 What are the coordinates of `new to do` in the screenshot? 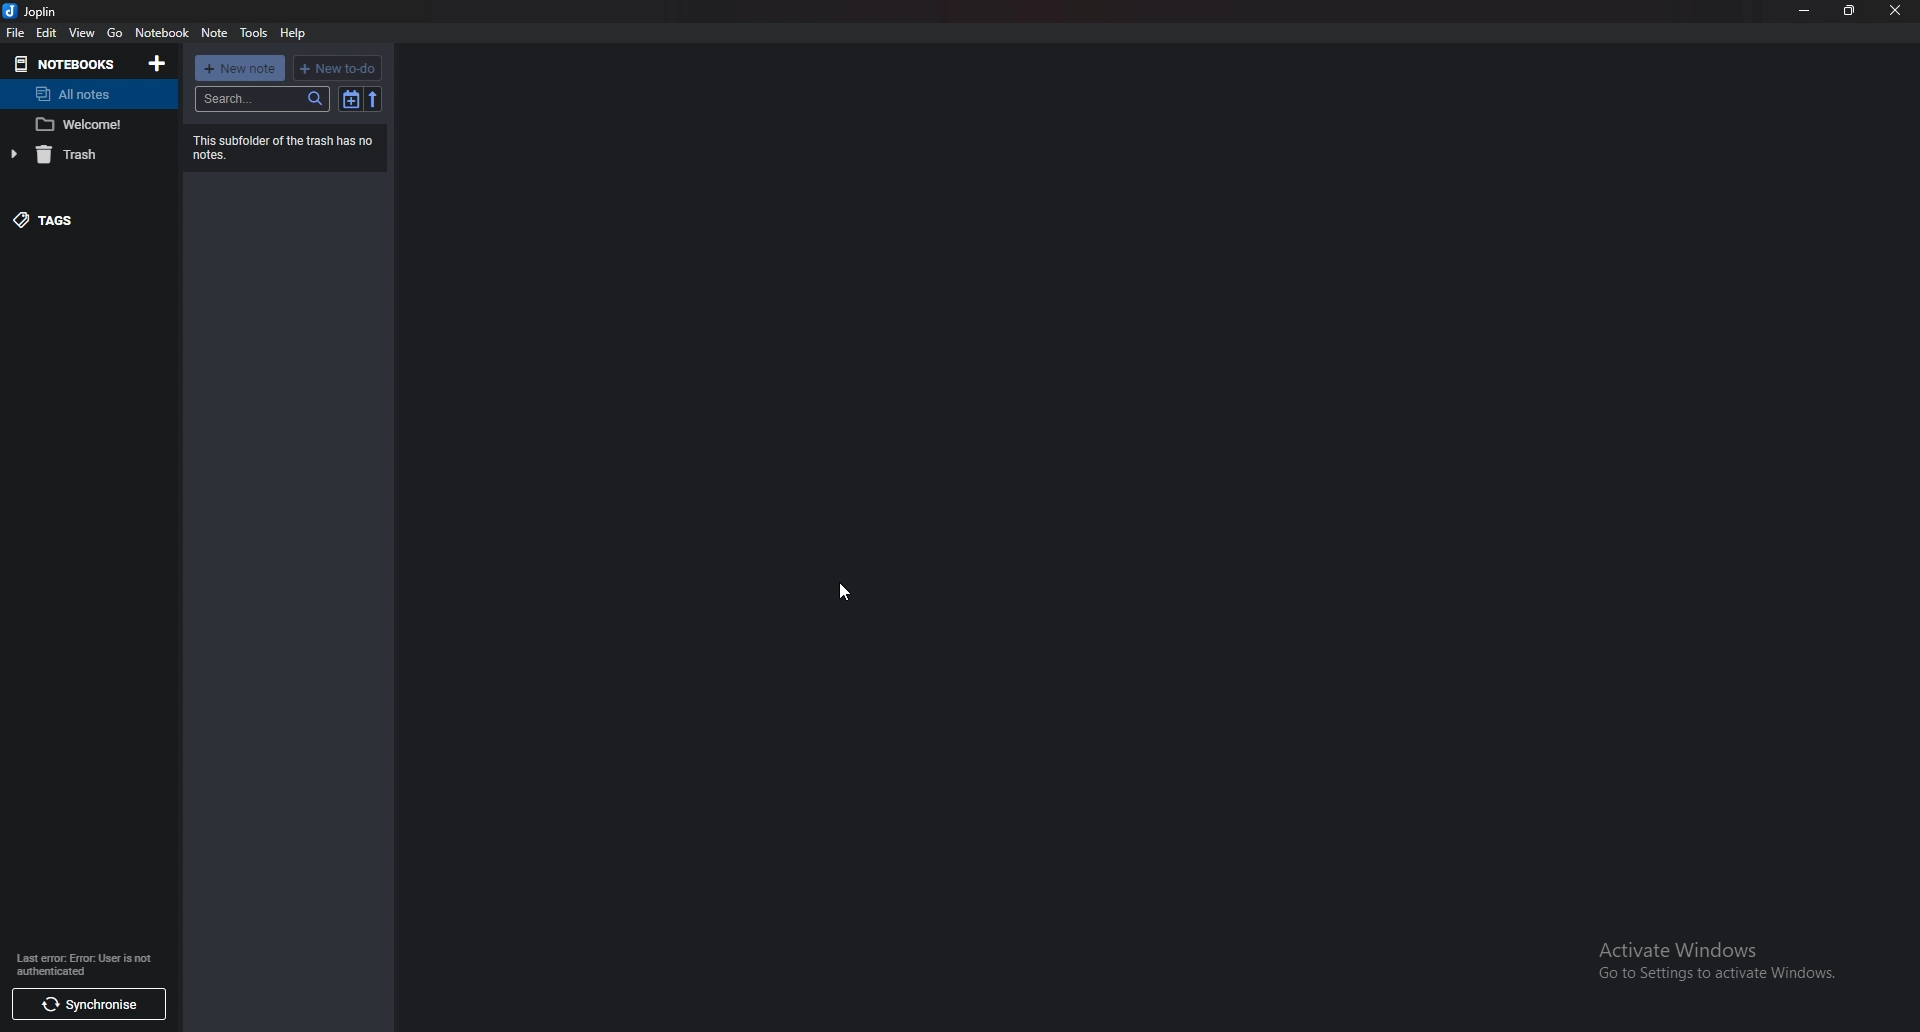 It's located at (337, 69).